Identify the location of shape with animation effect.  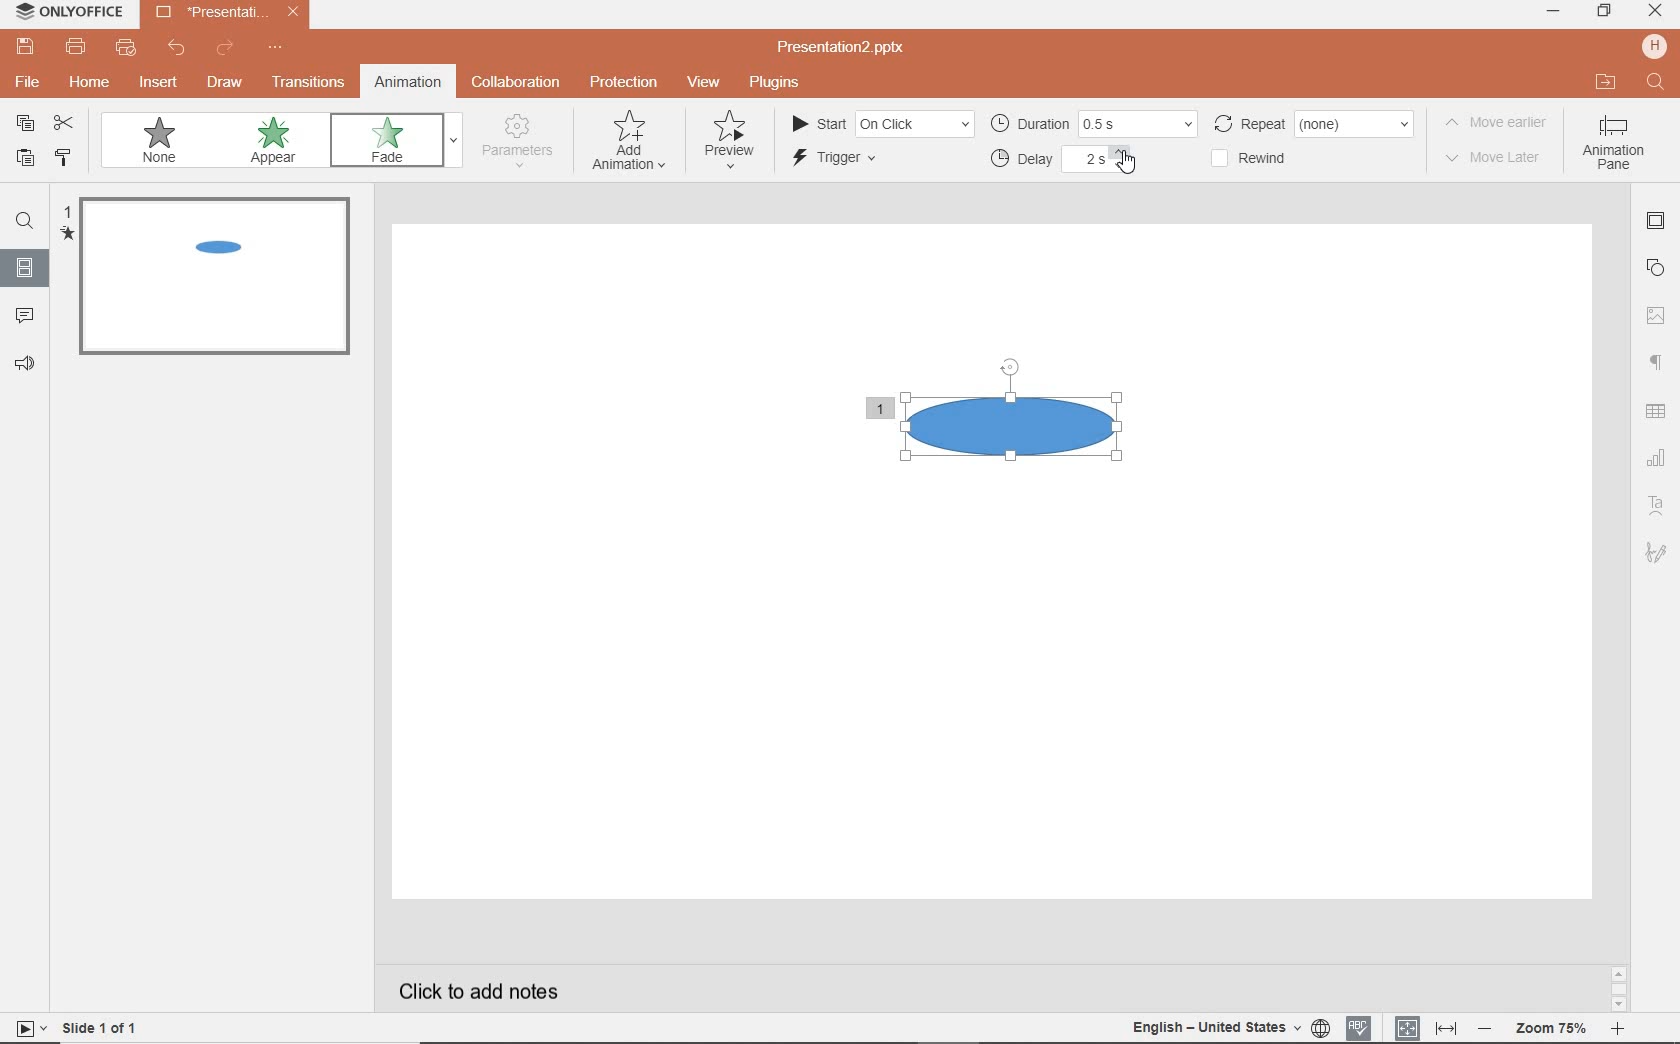
(1012, 422).